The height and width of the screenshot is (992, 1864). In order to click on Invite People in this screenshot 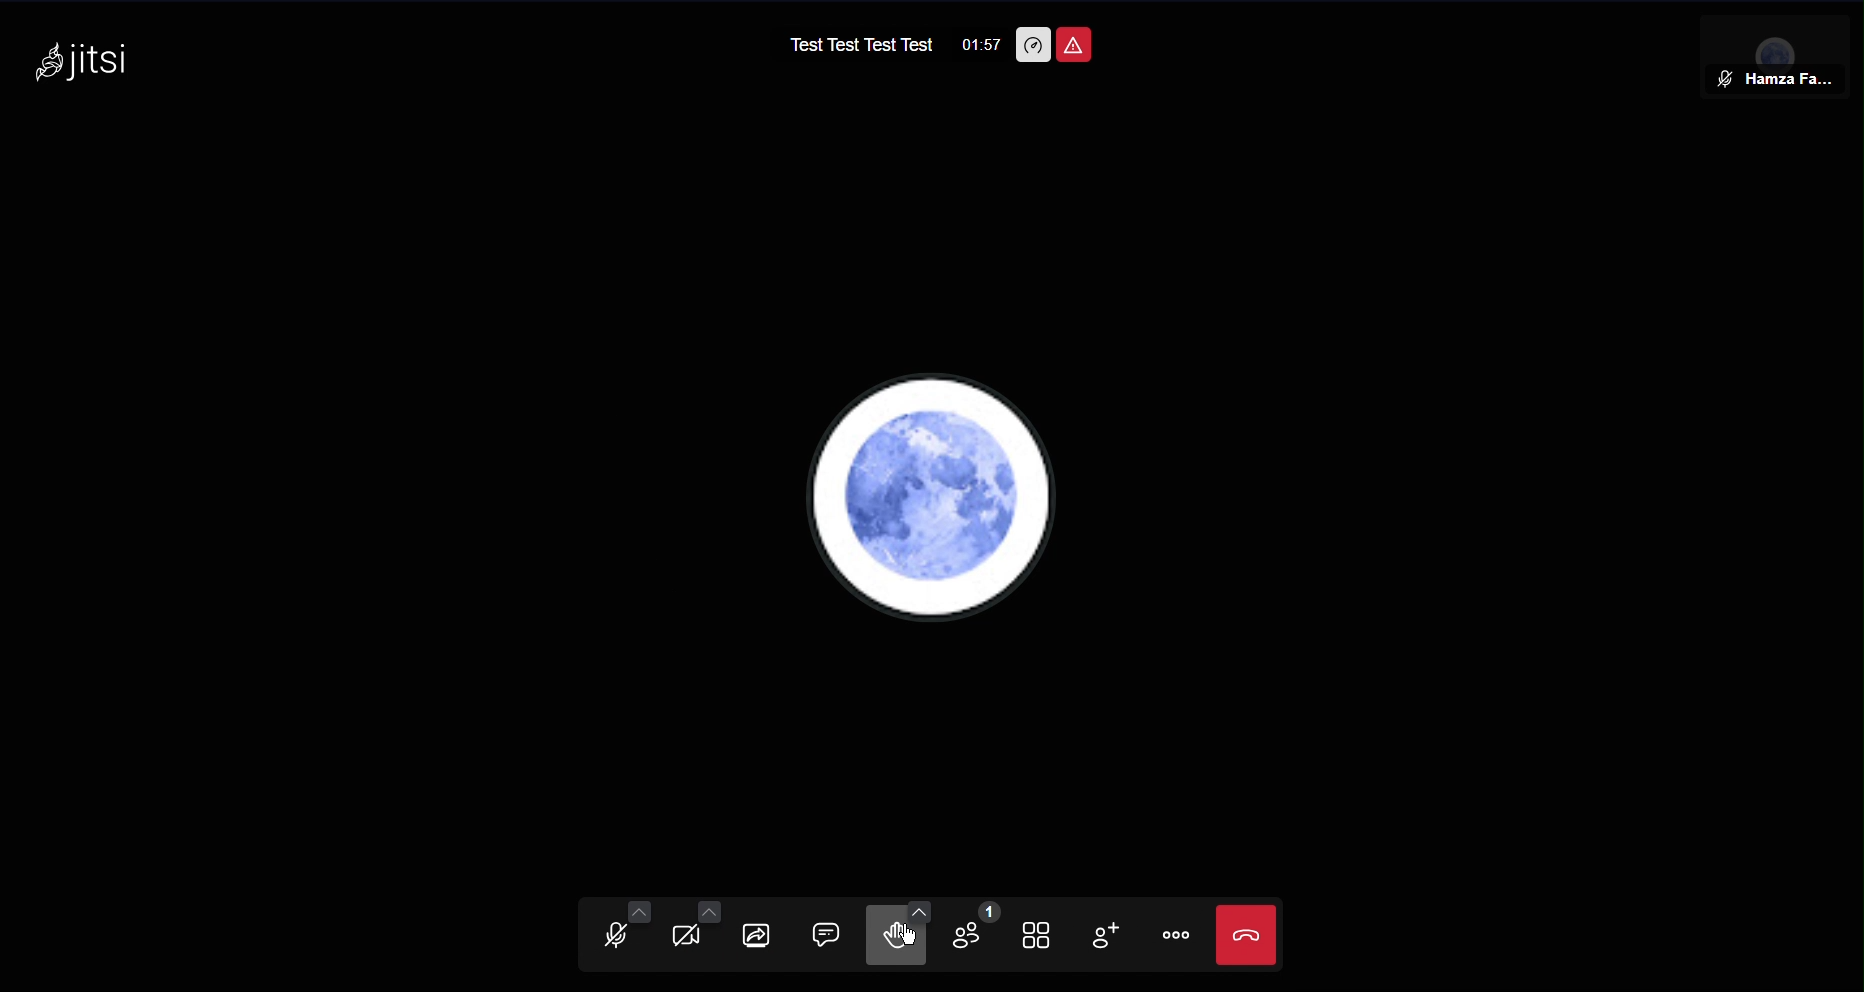, I will do `click(1120, 933)`.